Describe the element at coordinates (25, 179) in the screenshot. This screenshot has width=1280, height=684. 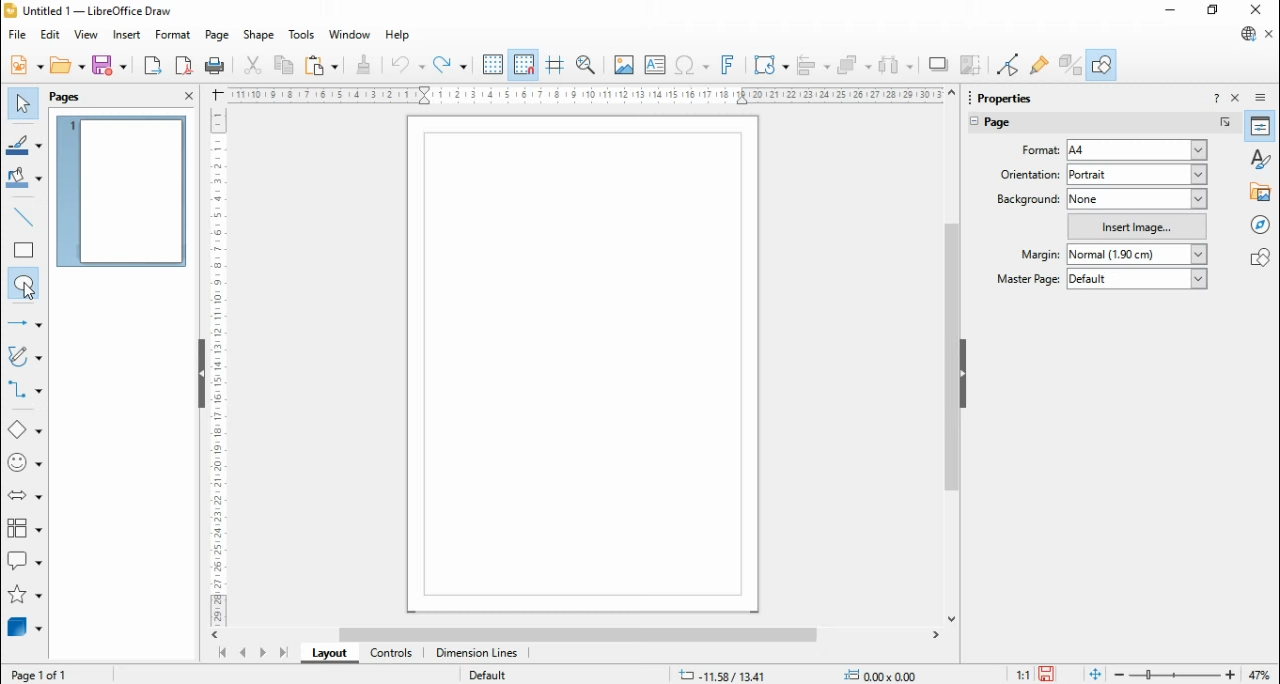
I see `fill color` at that location.